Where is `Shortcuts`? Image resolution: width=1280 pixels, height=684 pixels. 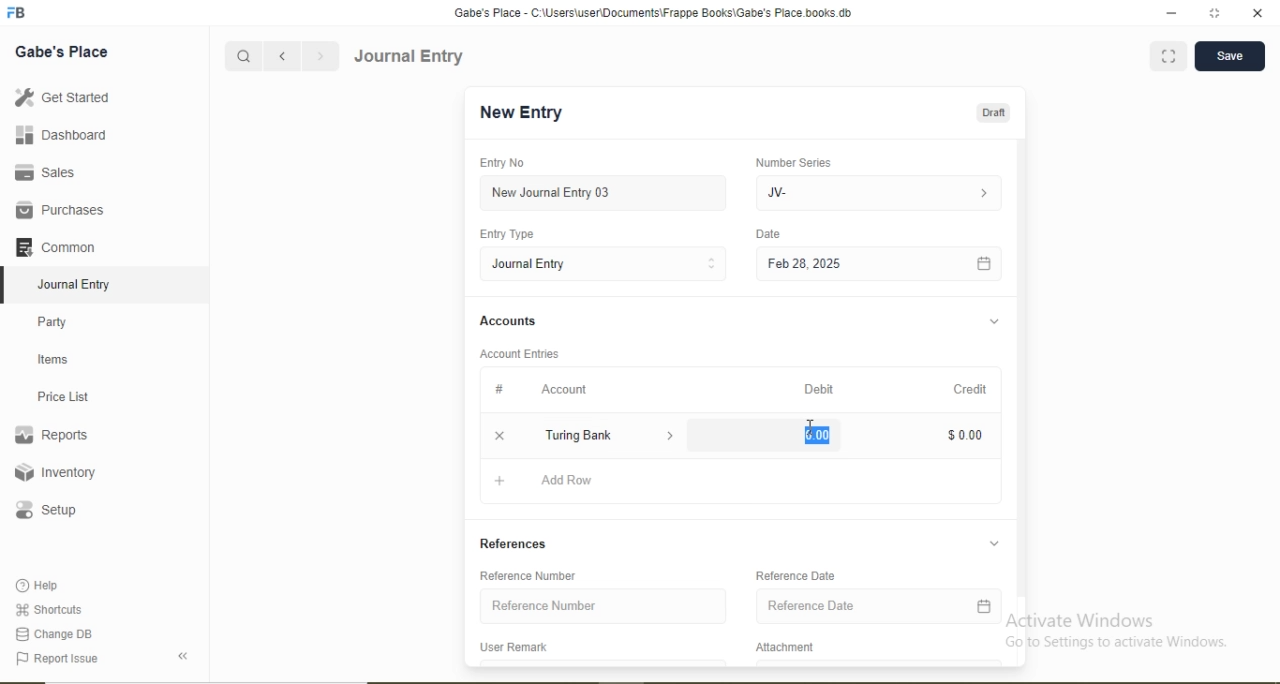 Shortcuts is located at coordinates (47, 609).